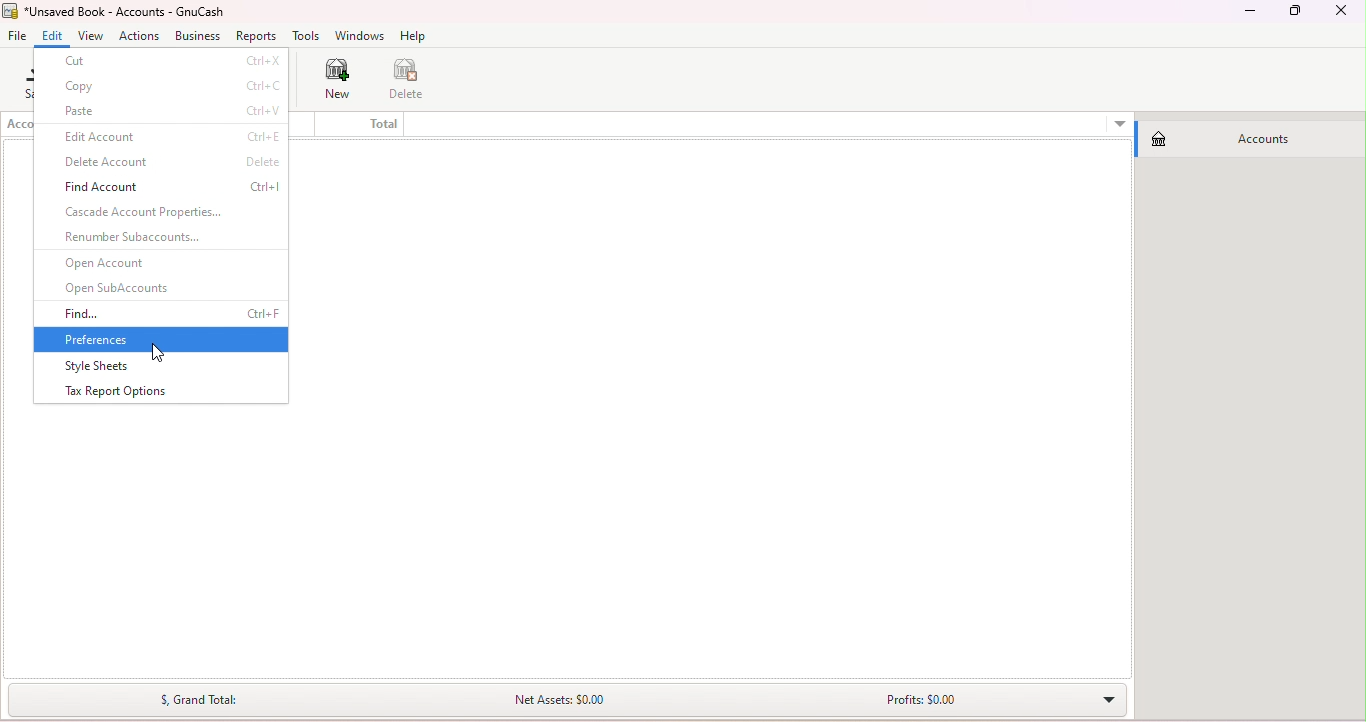 This screenshot has height=722, width=1366. I want to click on Find account, so click(157, 187).